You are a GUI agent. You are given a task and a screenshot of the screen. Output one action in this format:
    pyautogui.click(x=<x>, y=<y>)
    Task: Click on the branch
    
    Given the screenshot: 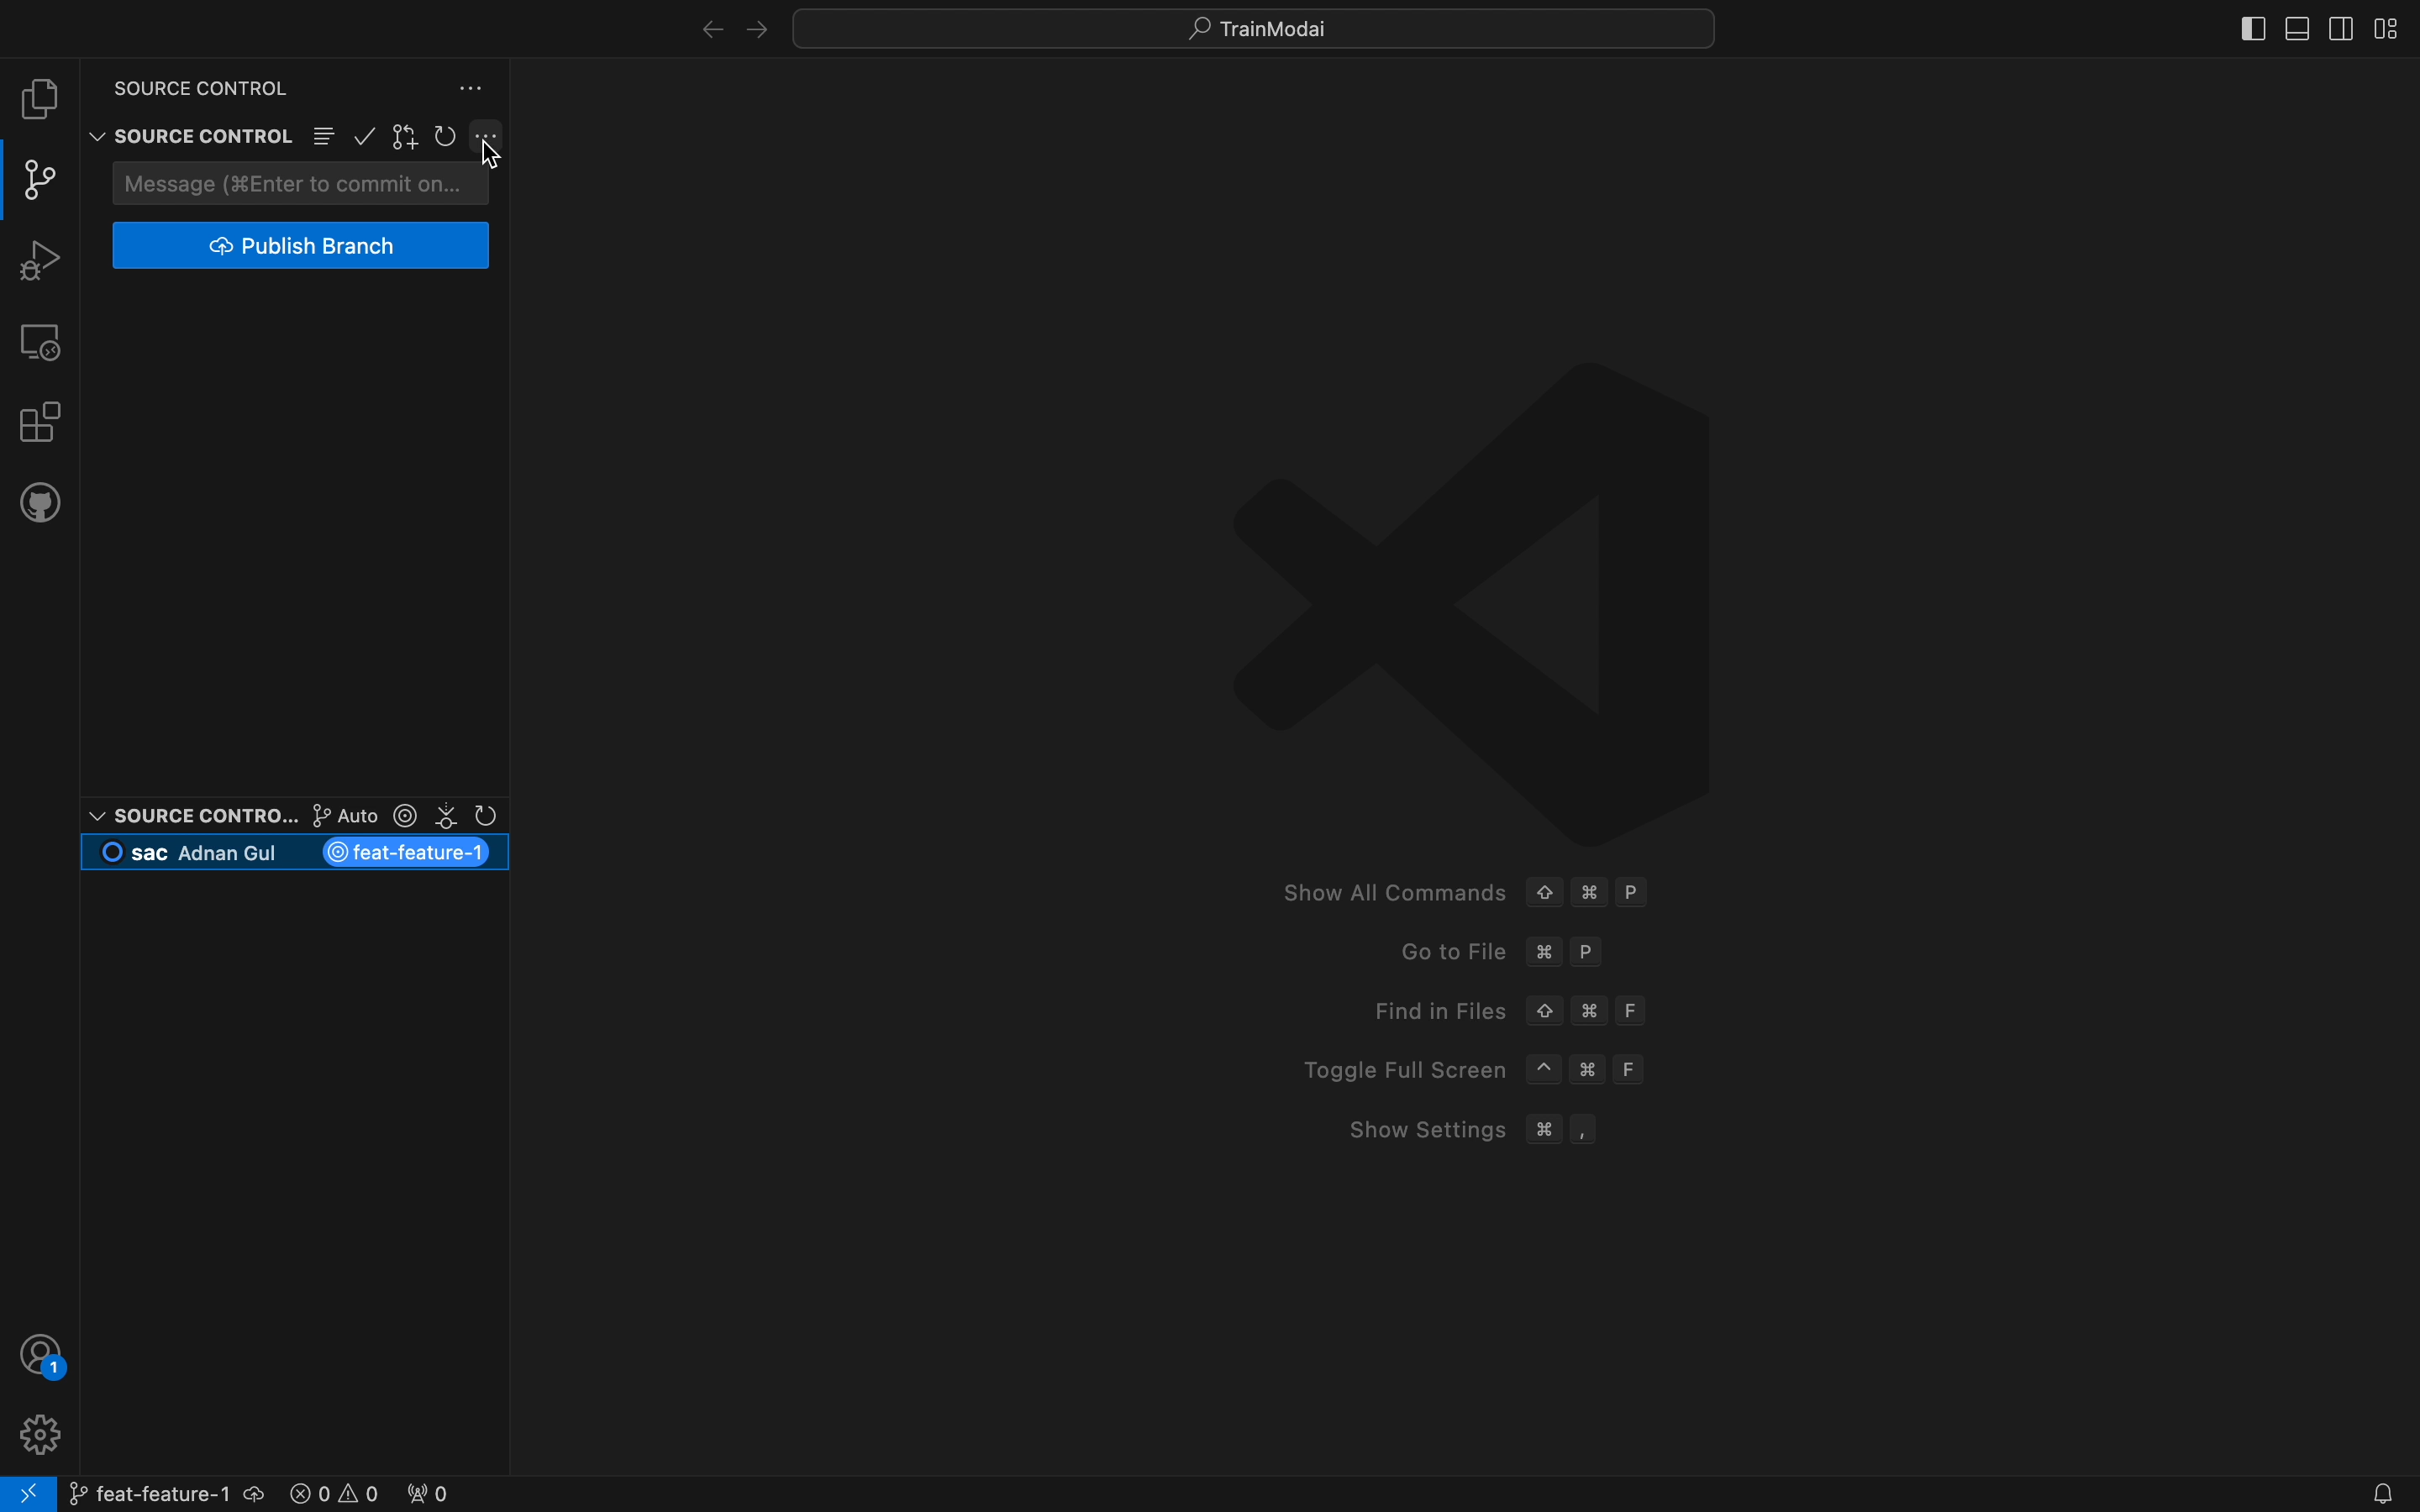 What is the action you would take?
    pyautogui.click(x=163, y=1490)
    